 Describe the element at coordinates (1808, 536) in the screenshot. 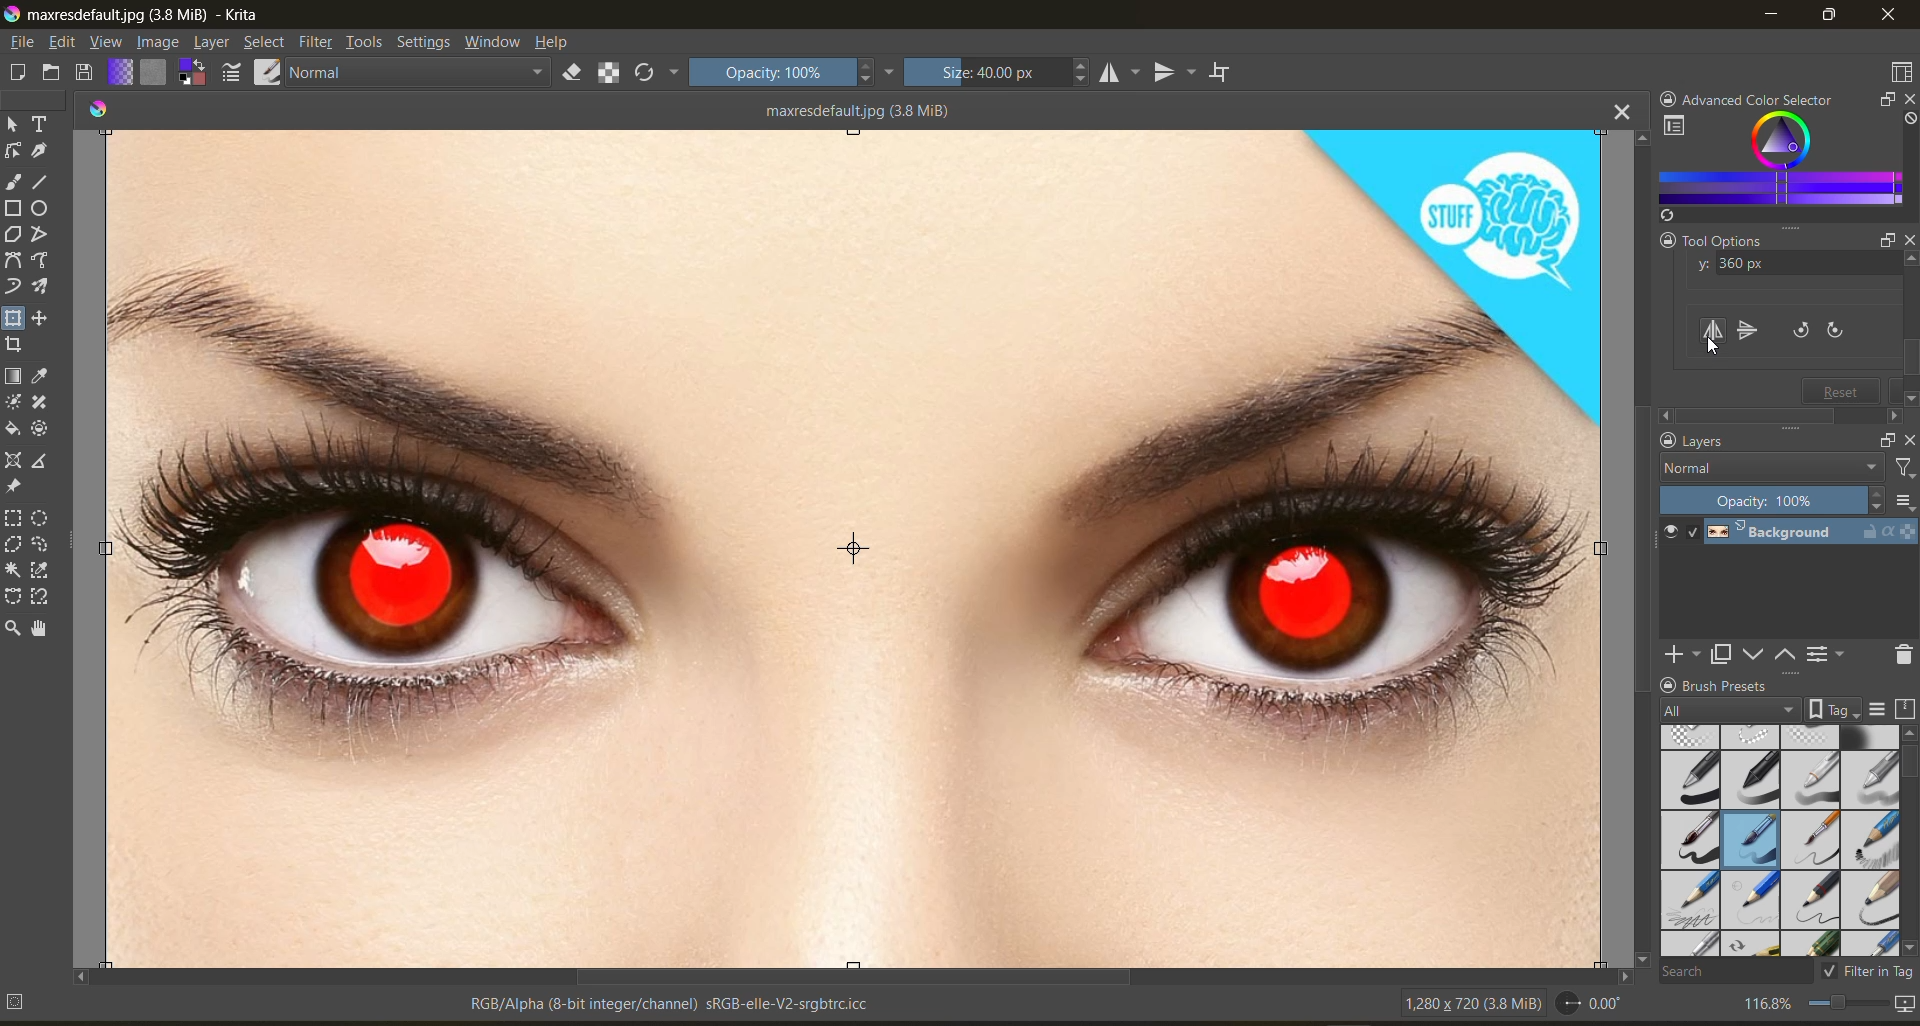

I see `layer` at that location.